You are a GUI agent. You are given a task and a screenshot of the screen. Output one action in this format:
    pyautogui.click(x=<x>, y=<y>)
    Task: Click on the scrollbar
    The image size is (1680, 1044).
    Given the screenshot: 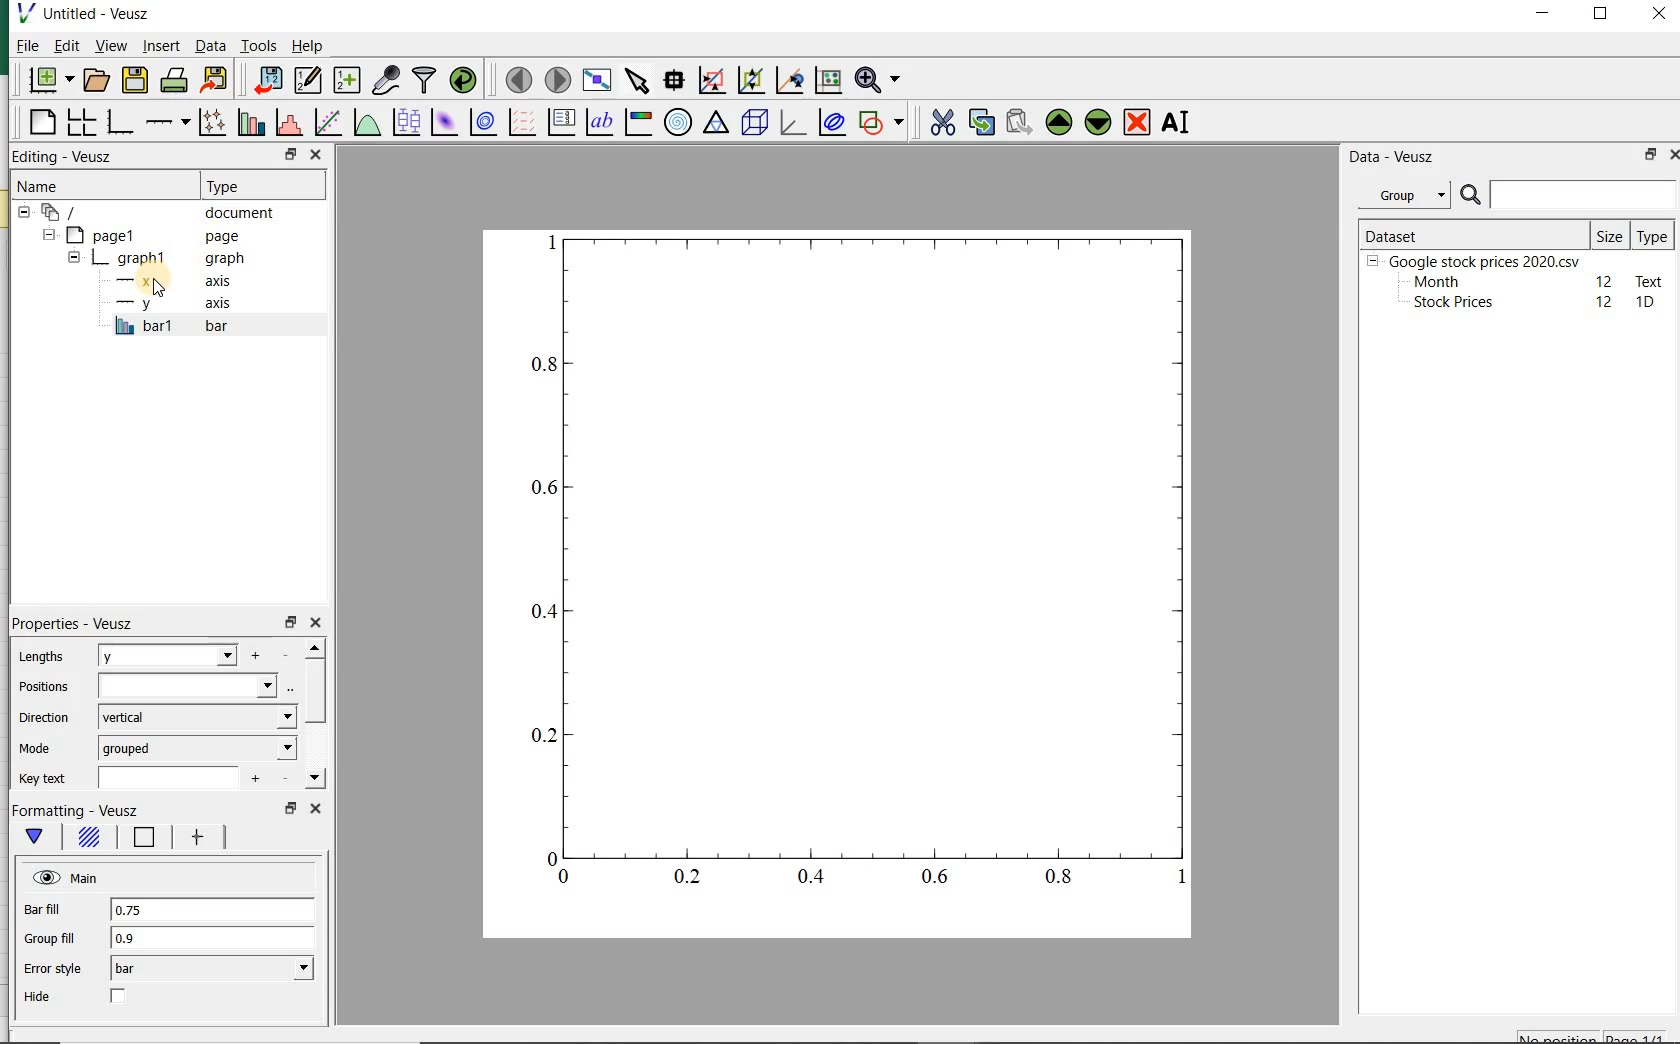 What is the action you would take?
    pyautogui.click(x=315, y=715)
    